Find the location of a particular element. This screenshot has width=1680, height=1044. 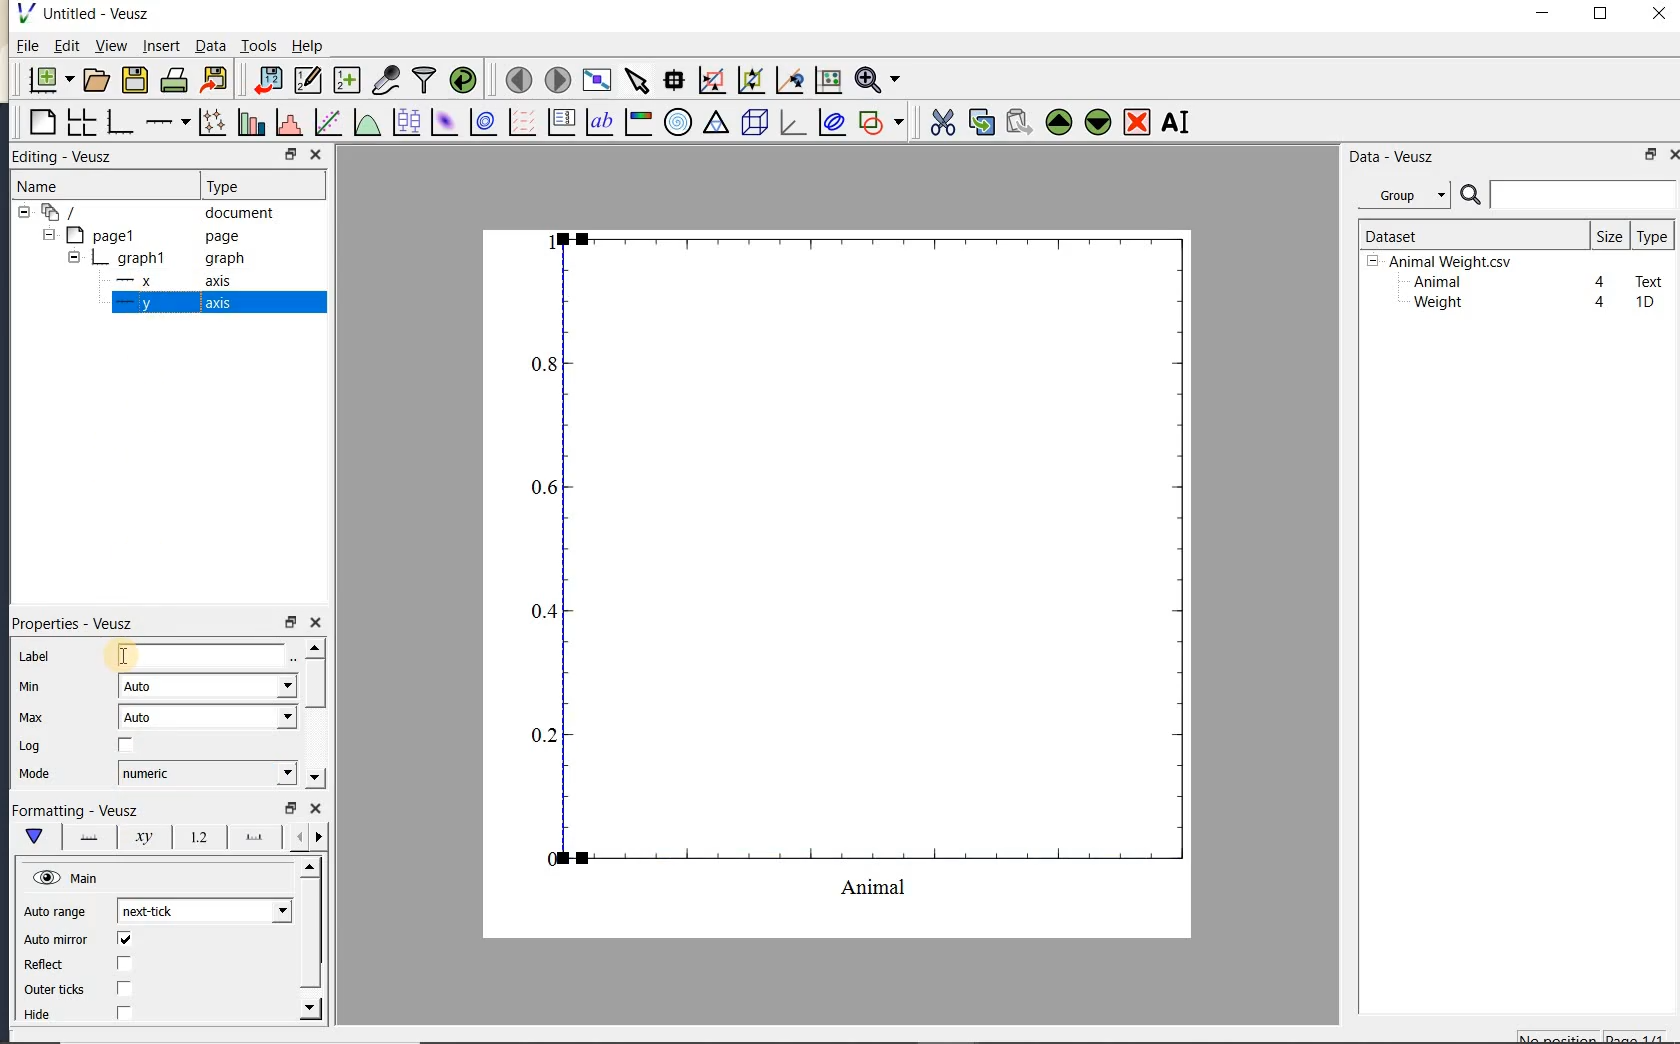

close is located at coordinates (1659, 15).